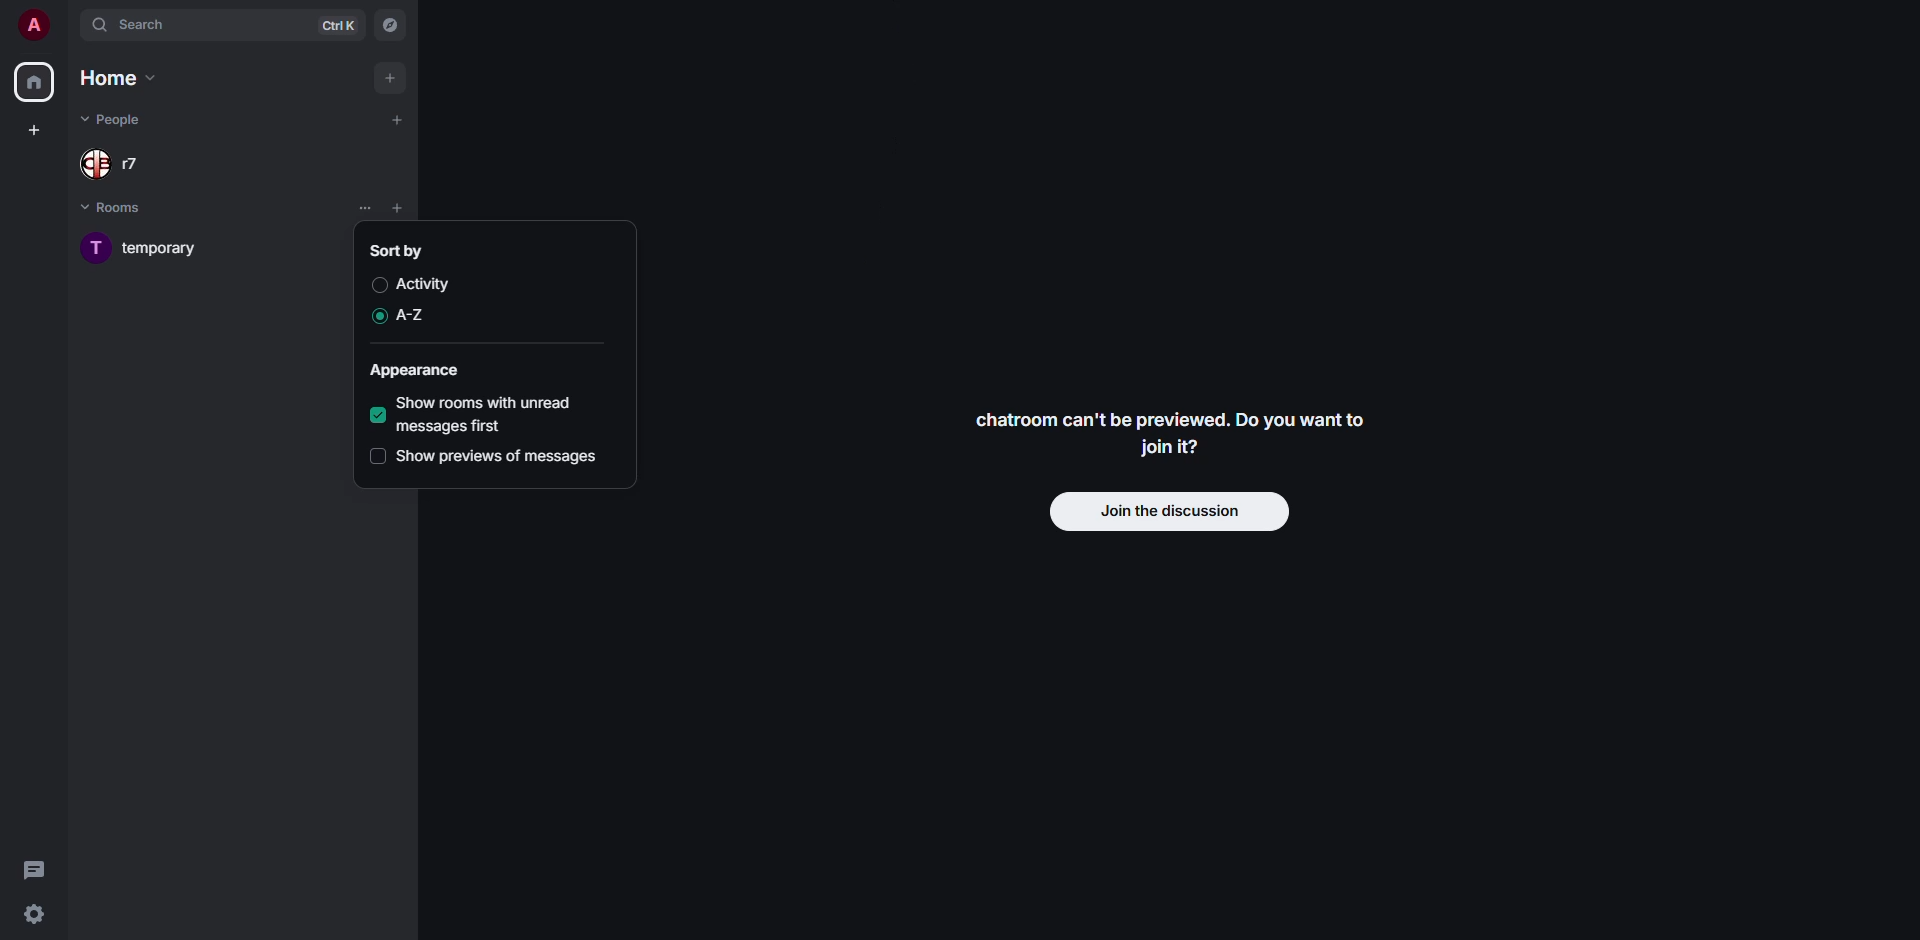 The width and height of the screenshot is (1920, 940). Describe the element at coordinates (378, 416) in the screenshot. I see `enabled` at that location.